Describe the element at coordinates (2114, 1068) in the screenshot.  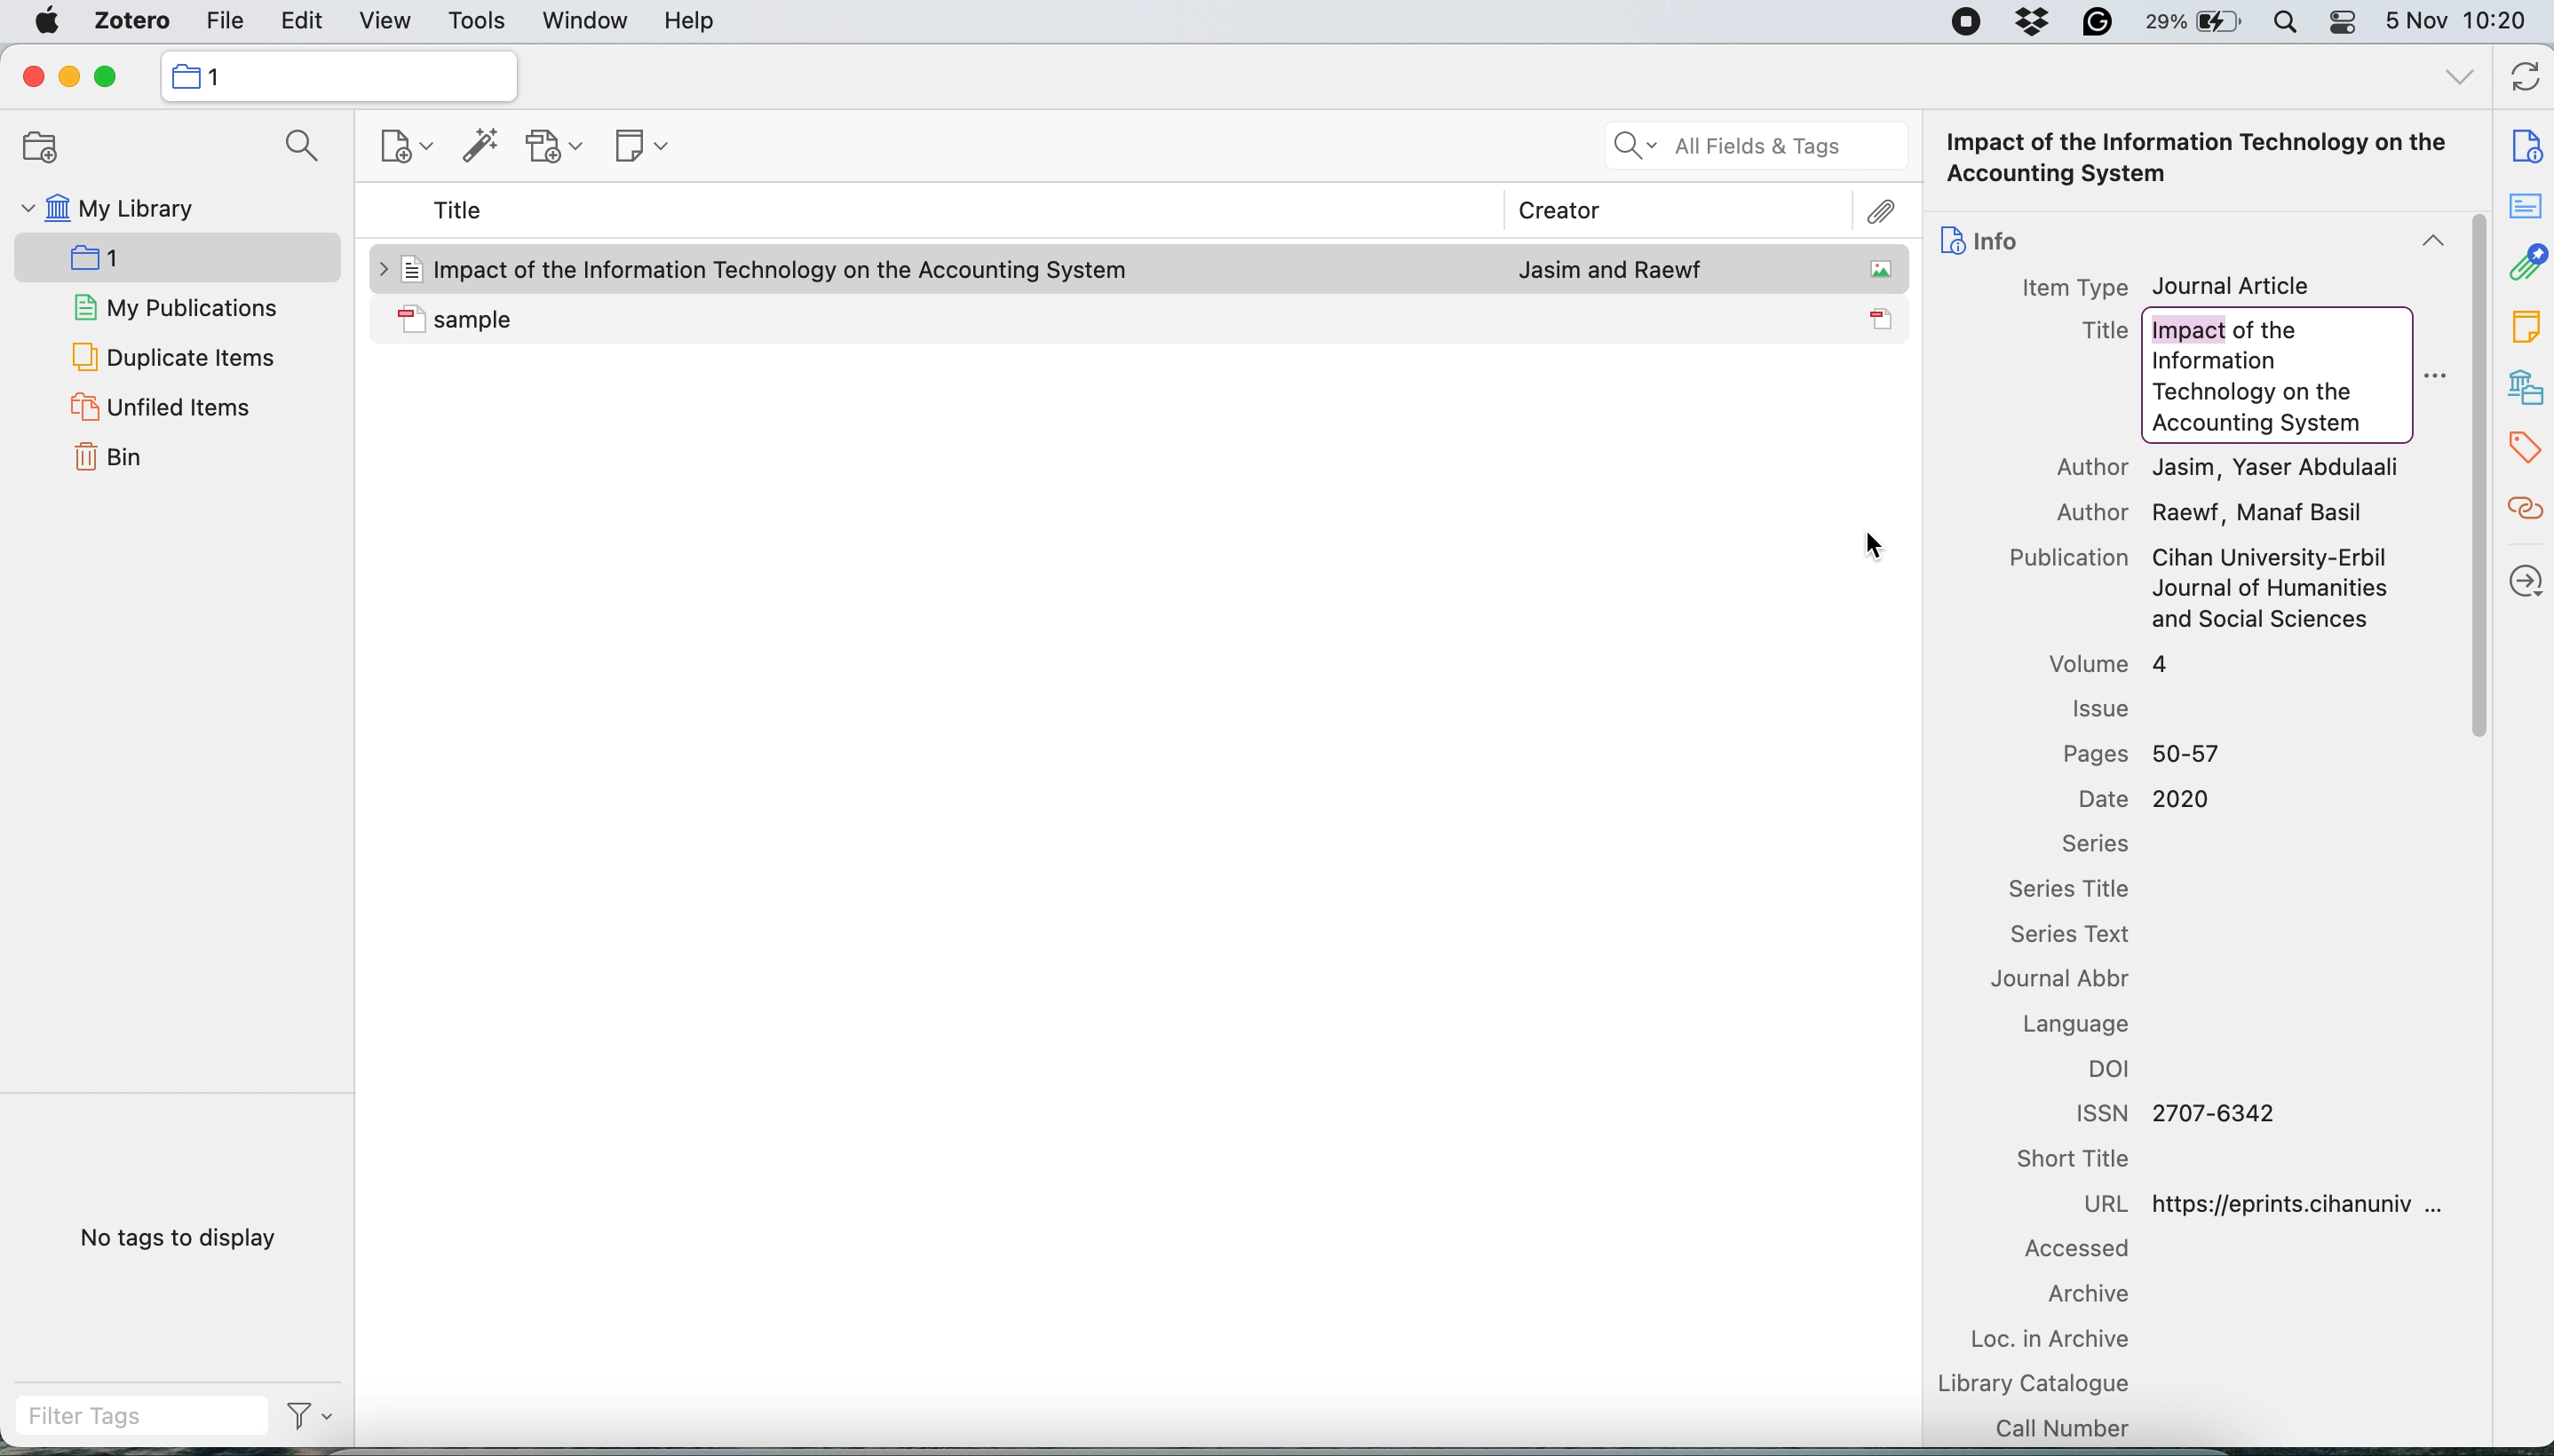
I see `doi` at that location.